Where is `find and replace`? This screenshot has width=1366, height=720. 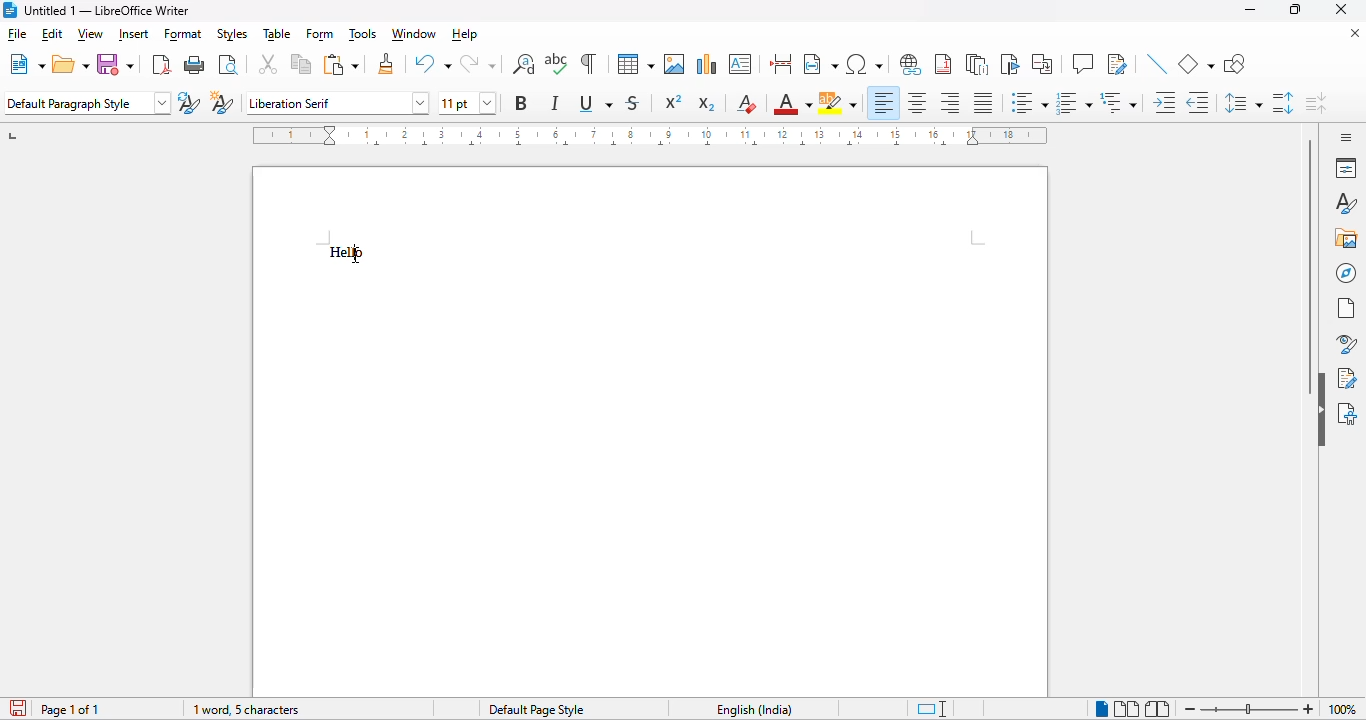 find and replace is located at coordinates (524, 64).